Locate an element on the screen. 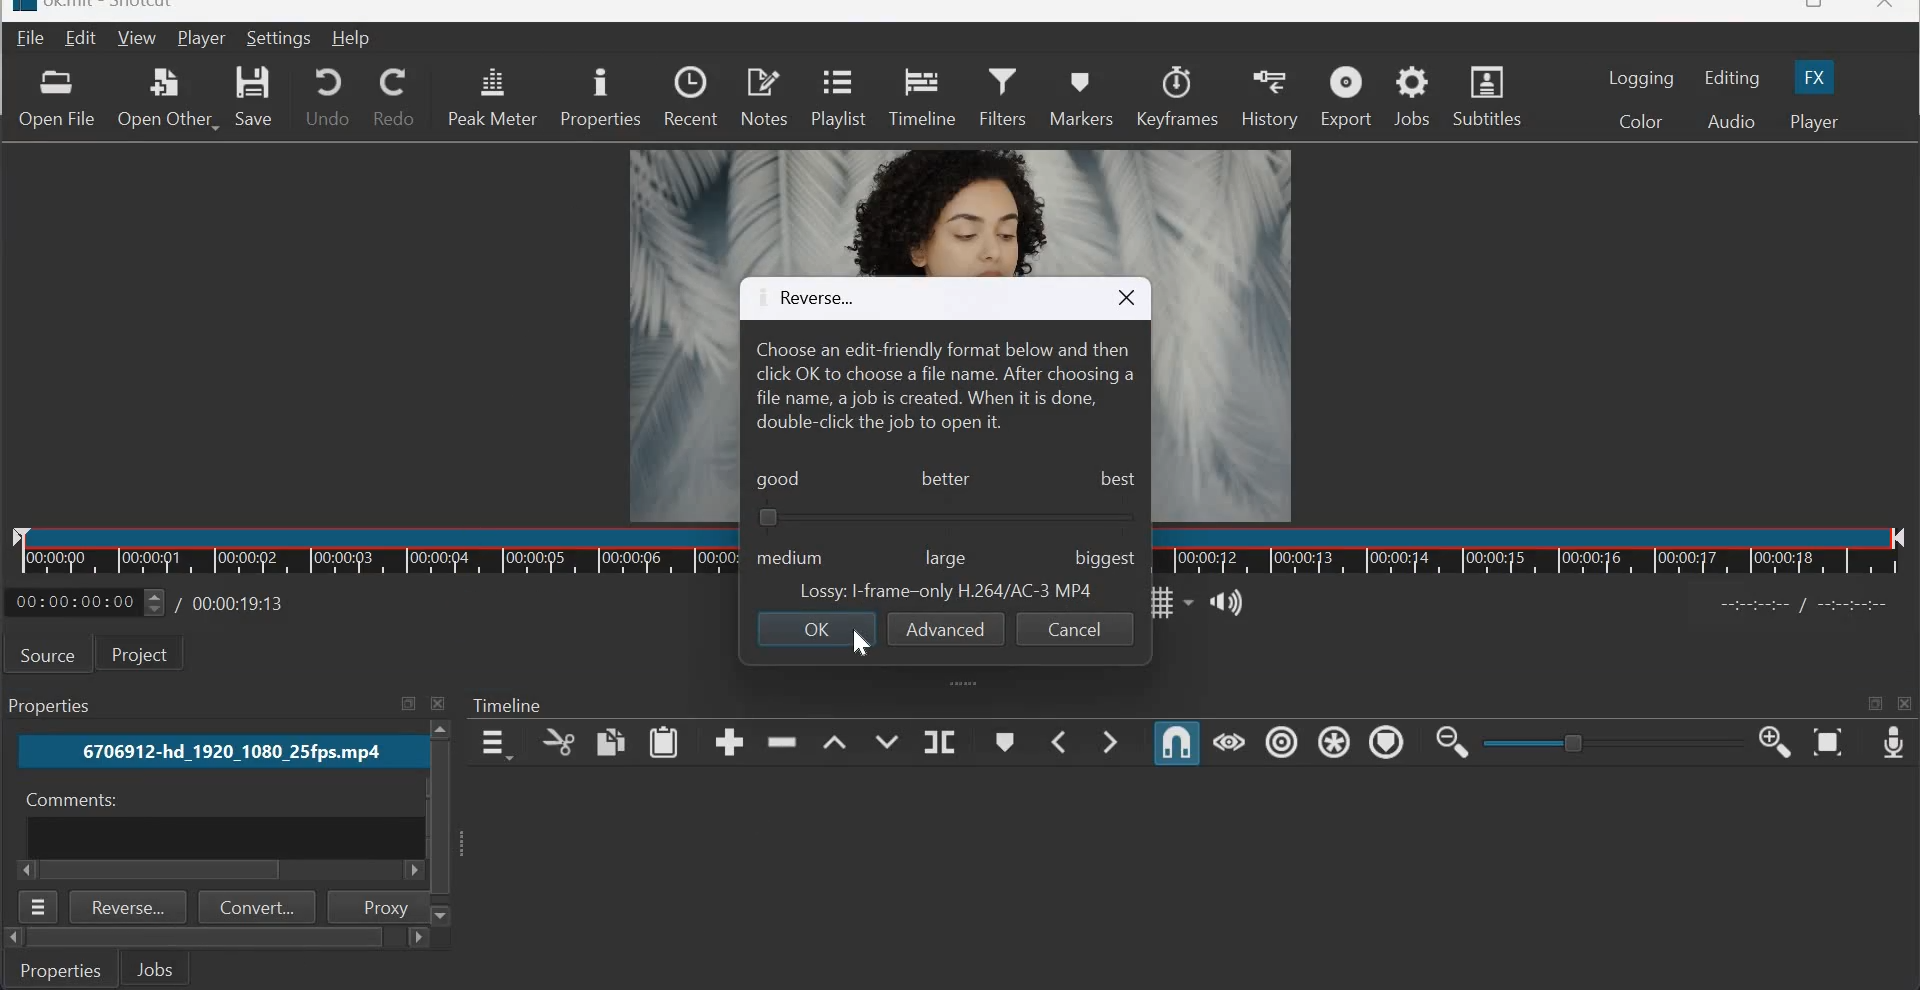 The image size is (1920, 990). toggle is located at coordinates (1576, 742).